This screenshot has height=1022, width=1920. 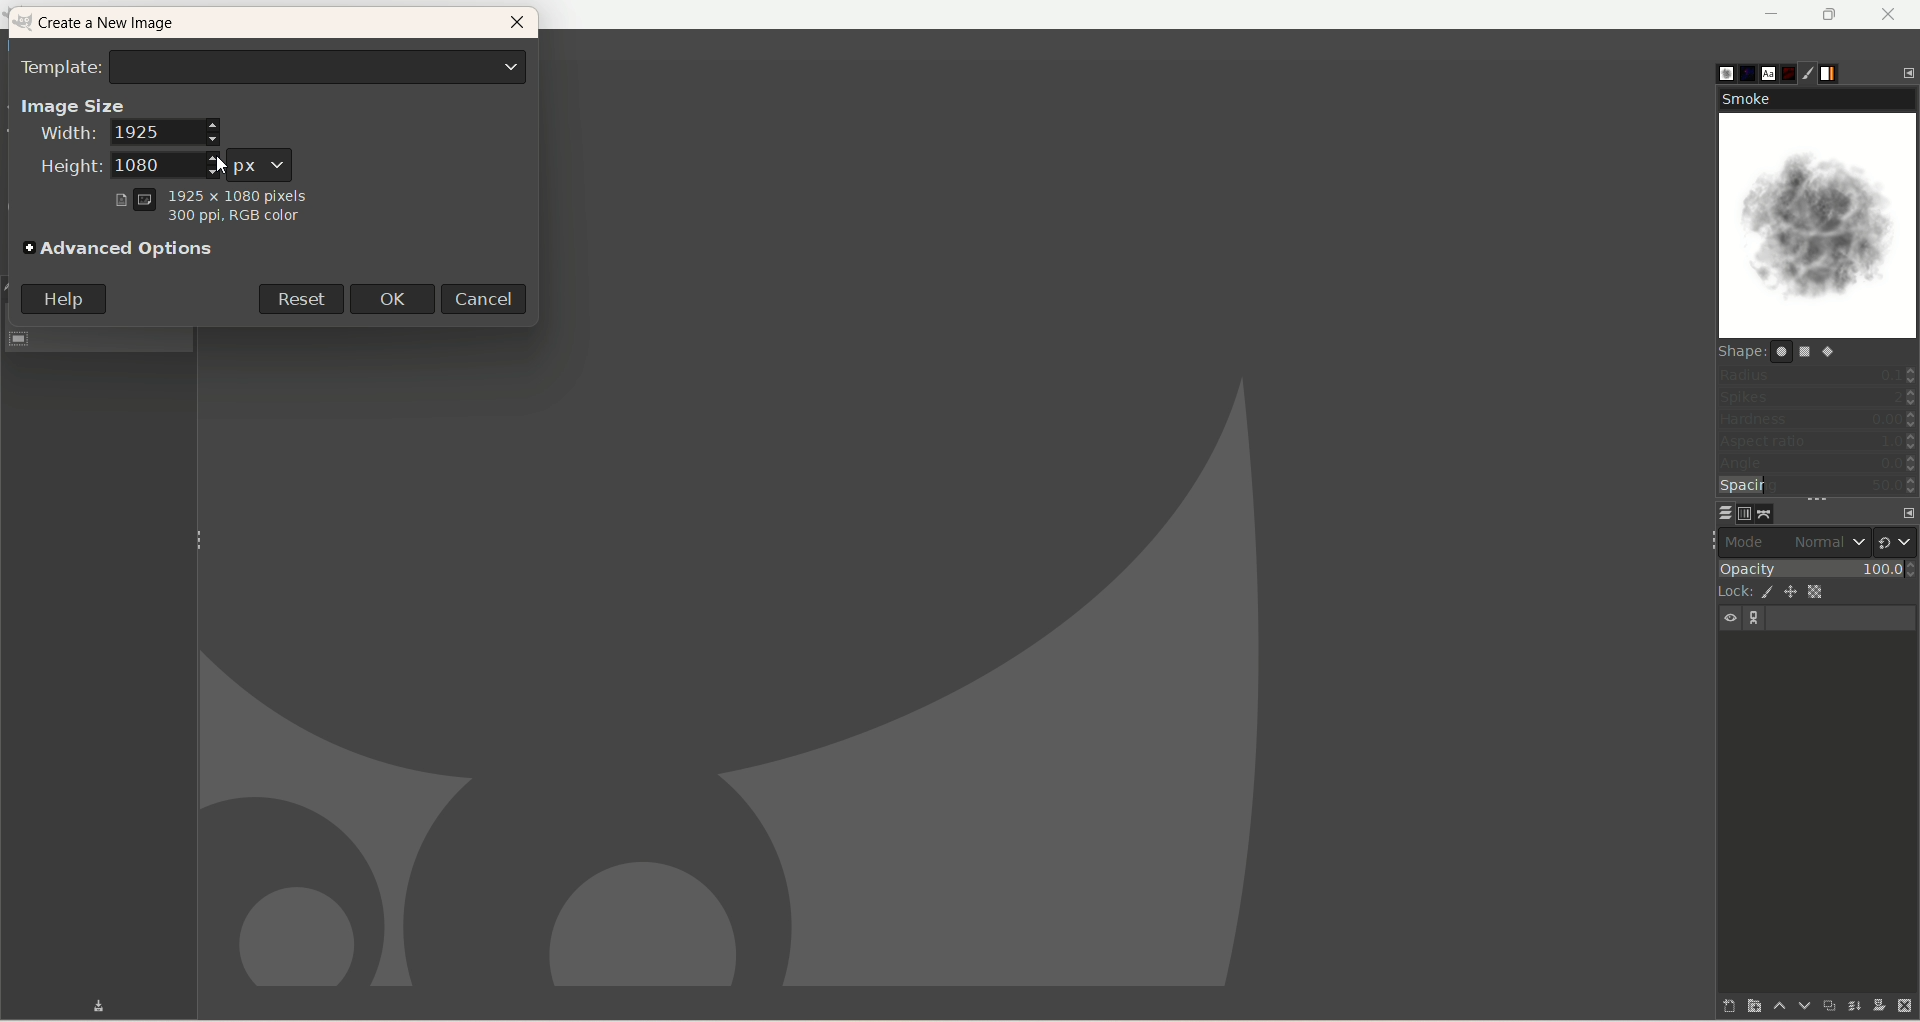 What do you see at coordinates (1817, 74) in the screenshot?
I see `brush editor` at bounding box center [1817, 74].